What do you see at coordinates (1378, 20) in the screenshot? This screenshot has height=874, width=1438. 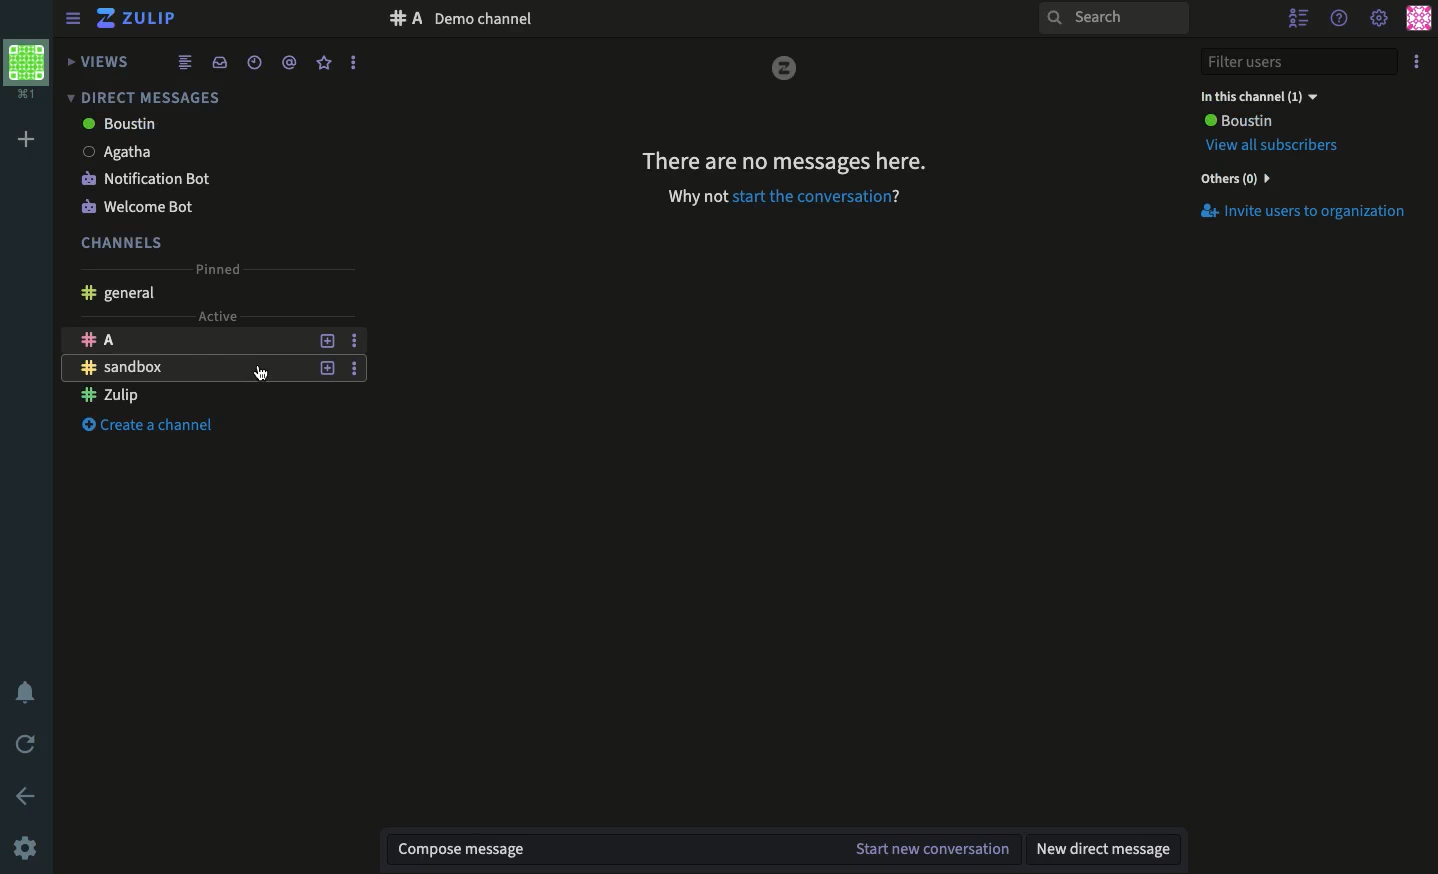 I see `Settings ` at bounding box center [1378, 20].